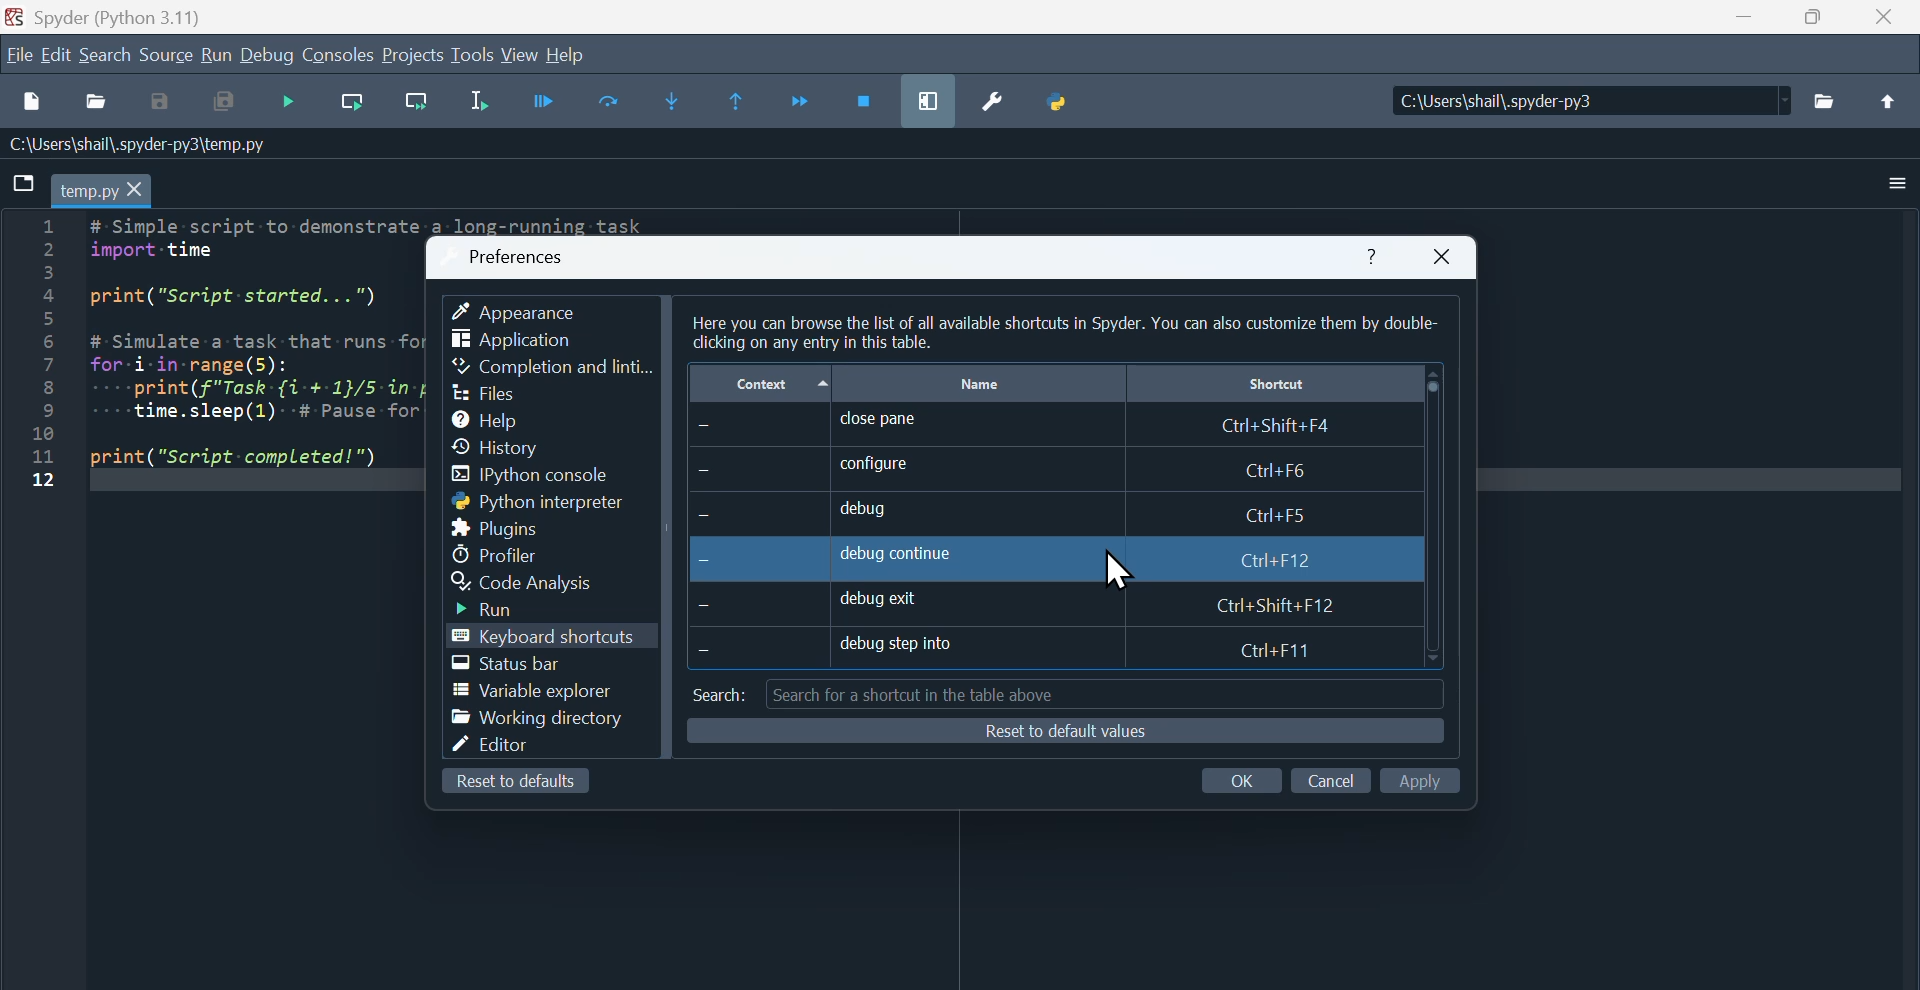 This screenshot has height=990, width=1920. I want to click on Projects, so click(411, 53).